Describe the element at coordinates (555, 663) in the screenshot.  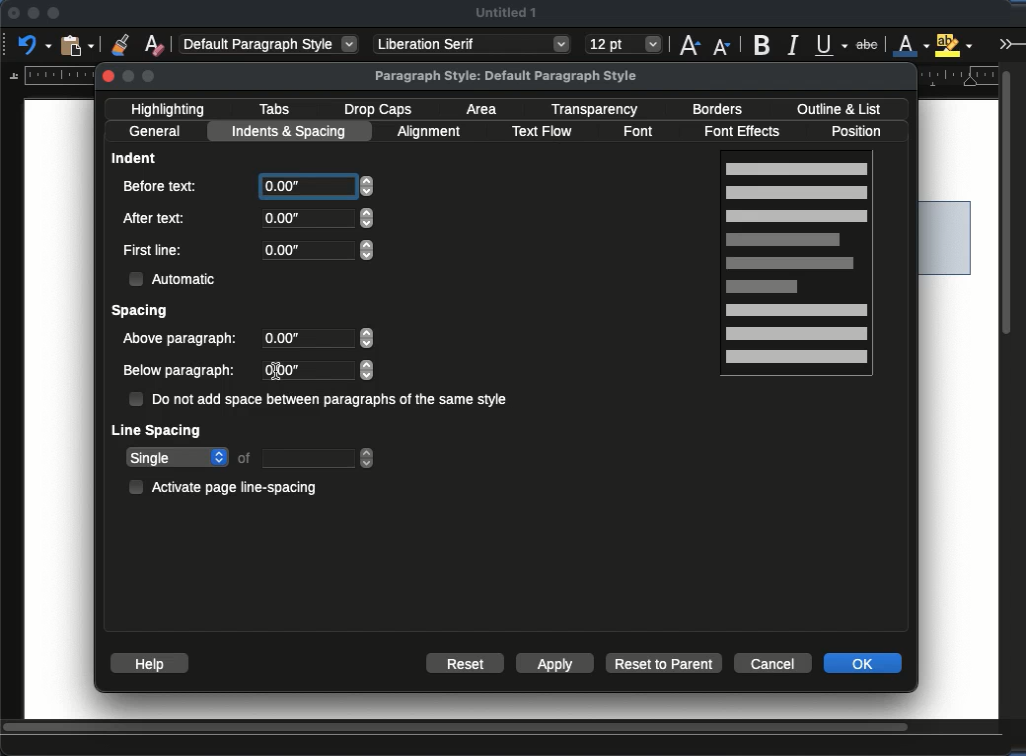
I see `apply ` at that location.